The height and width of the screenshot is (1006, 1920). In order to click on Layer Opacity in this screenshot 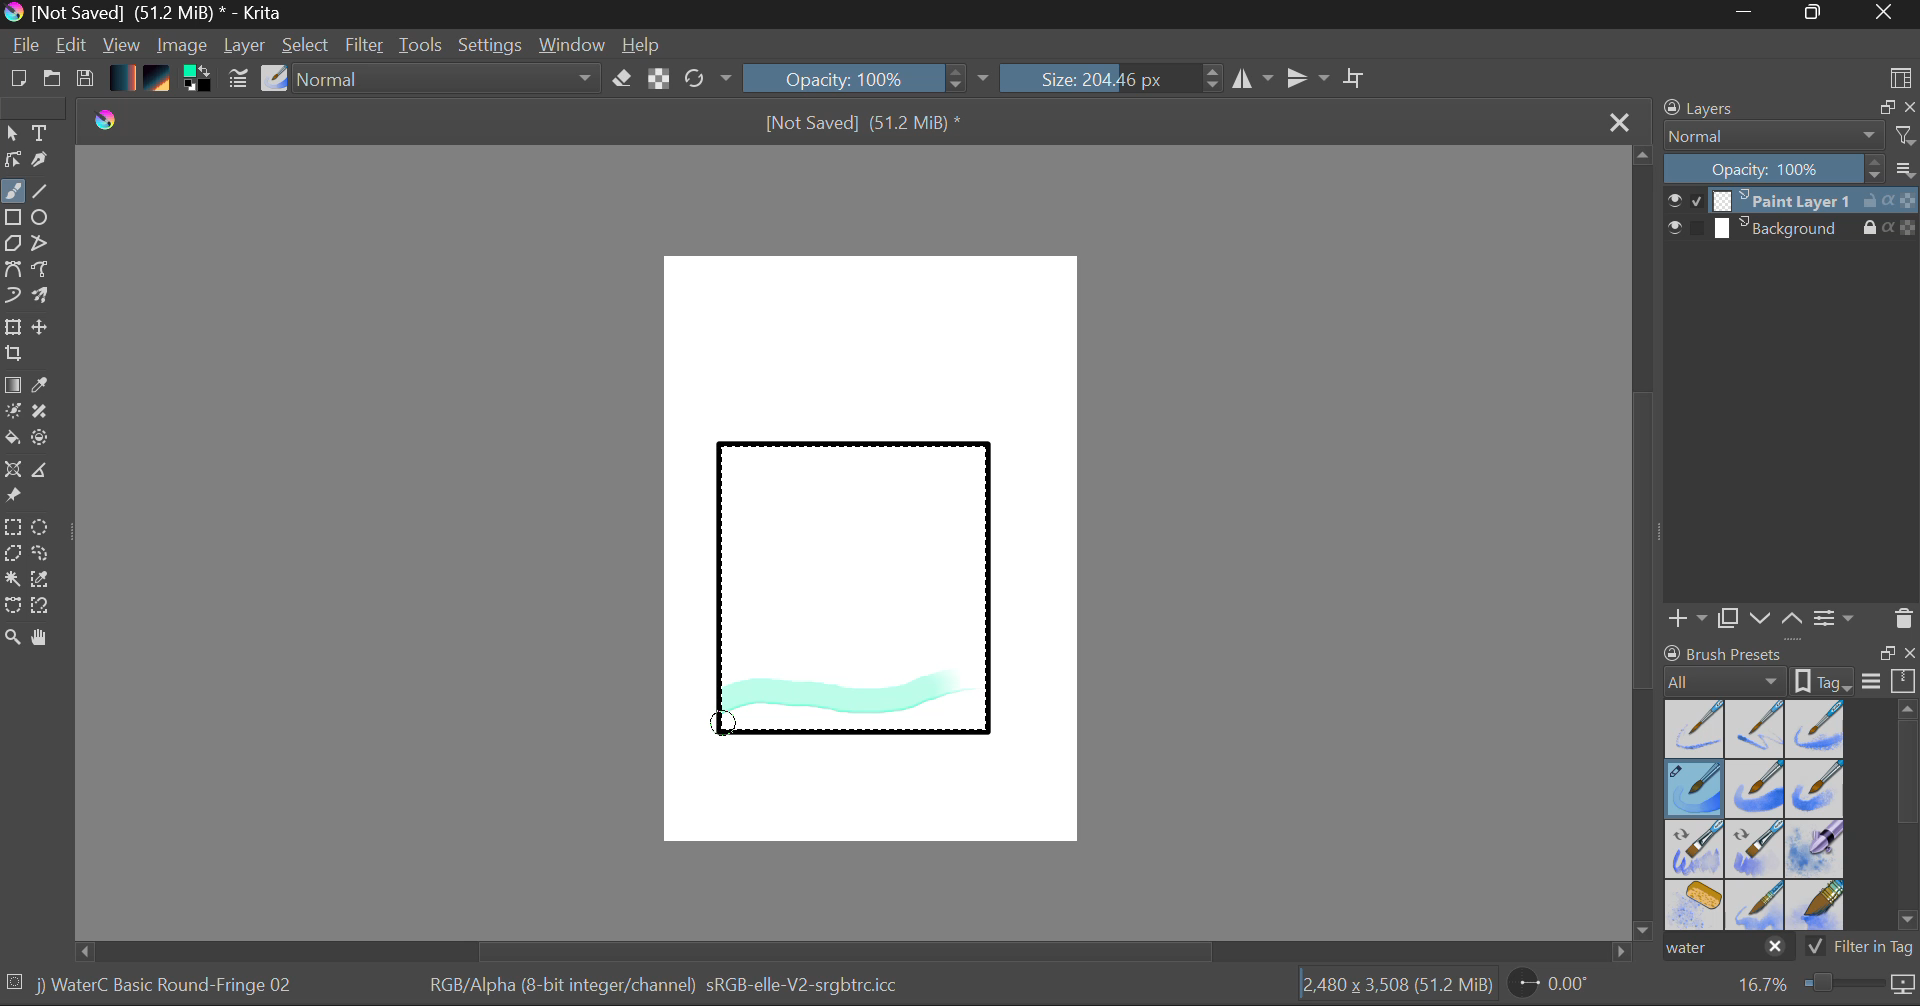, I will do `click(1793, 170)`.